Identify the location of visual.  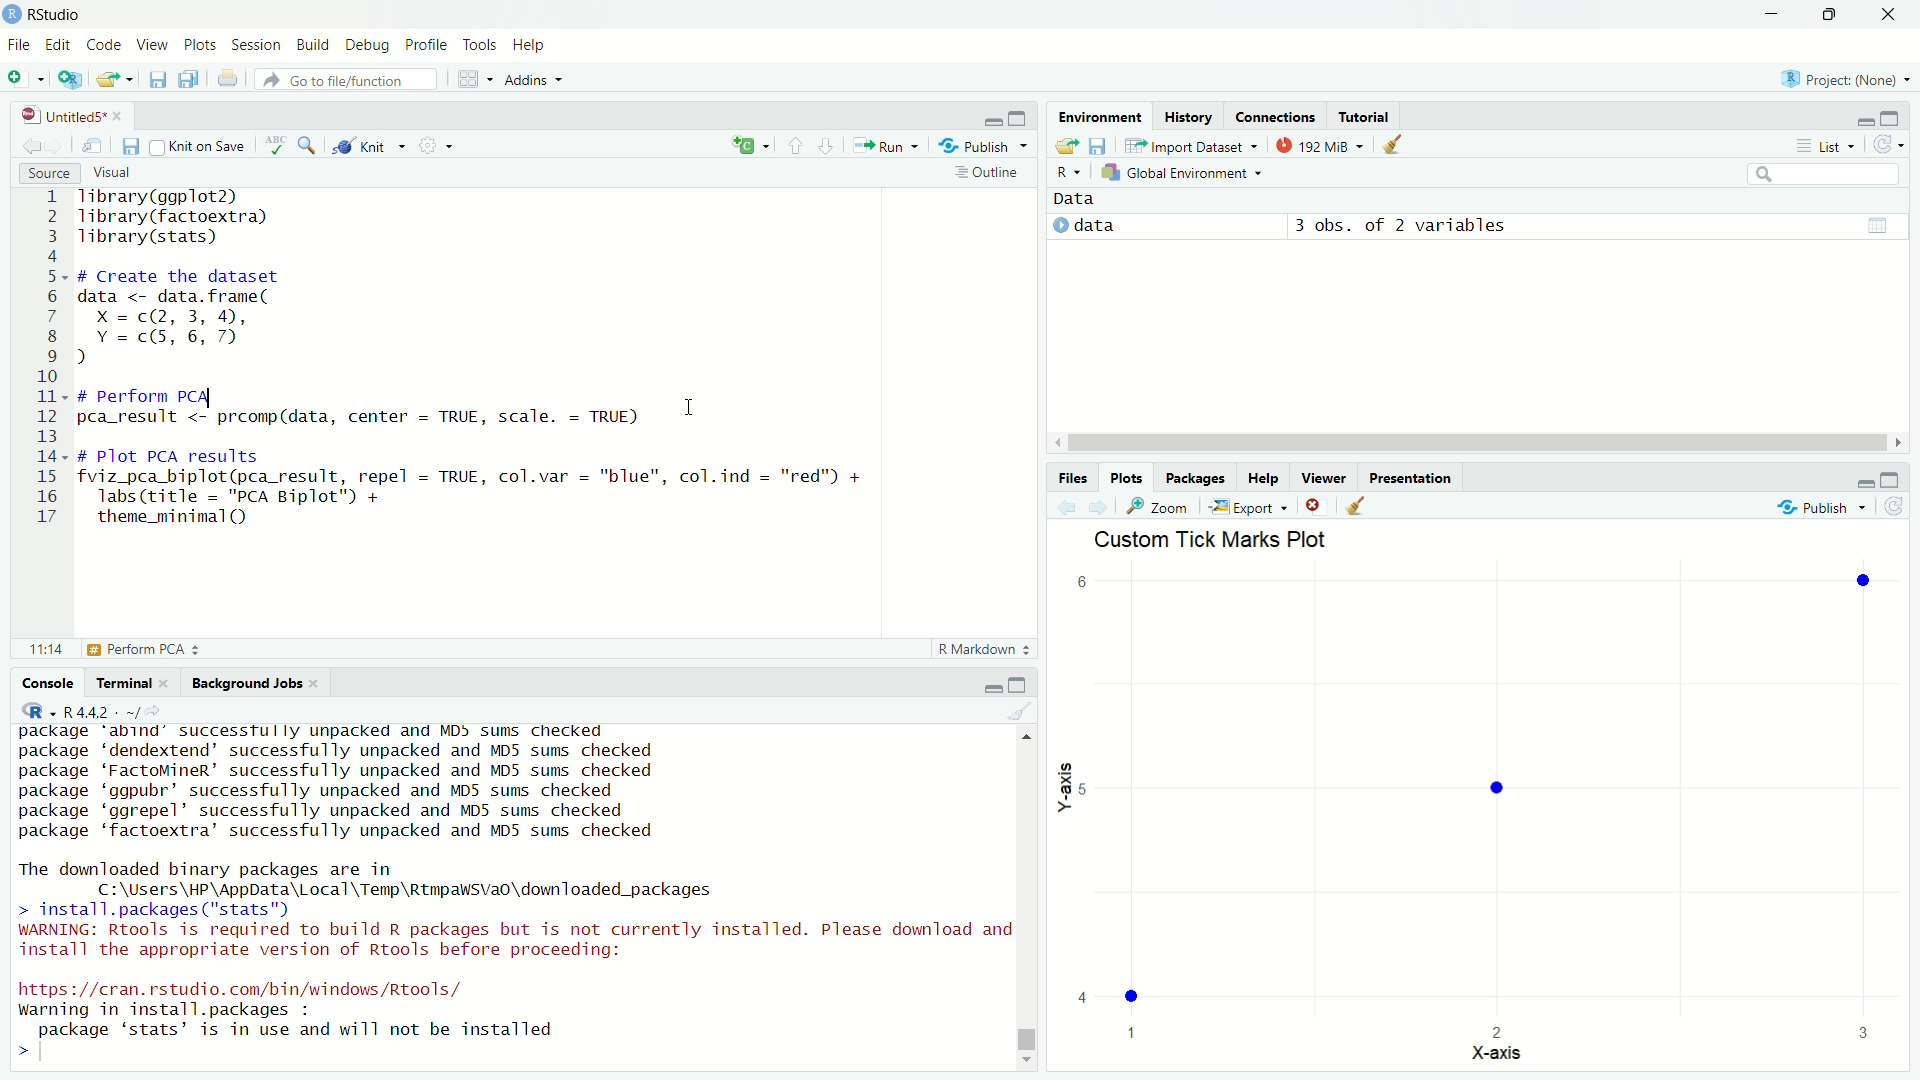
(114, 172).